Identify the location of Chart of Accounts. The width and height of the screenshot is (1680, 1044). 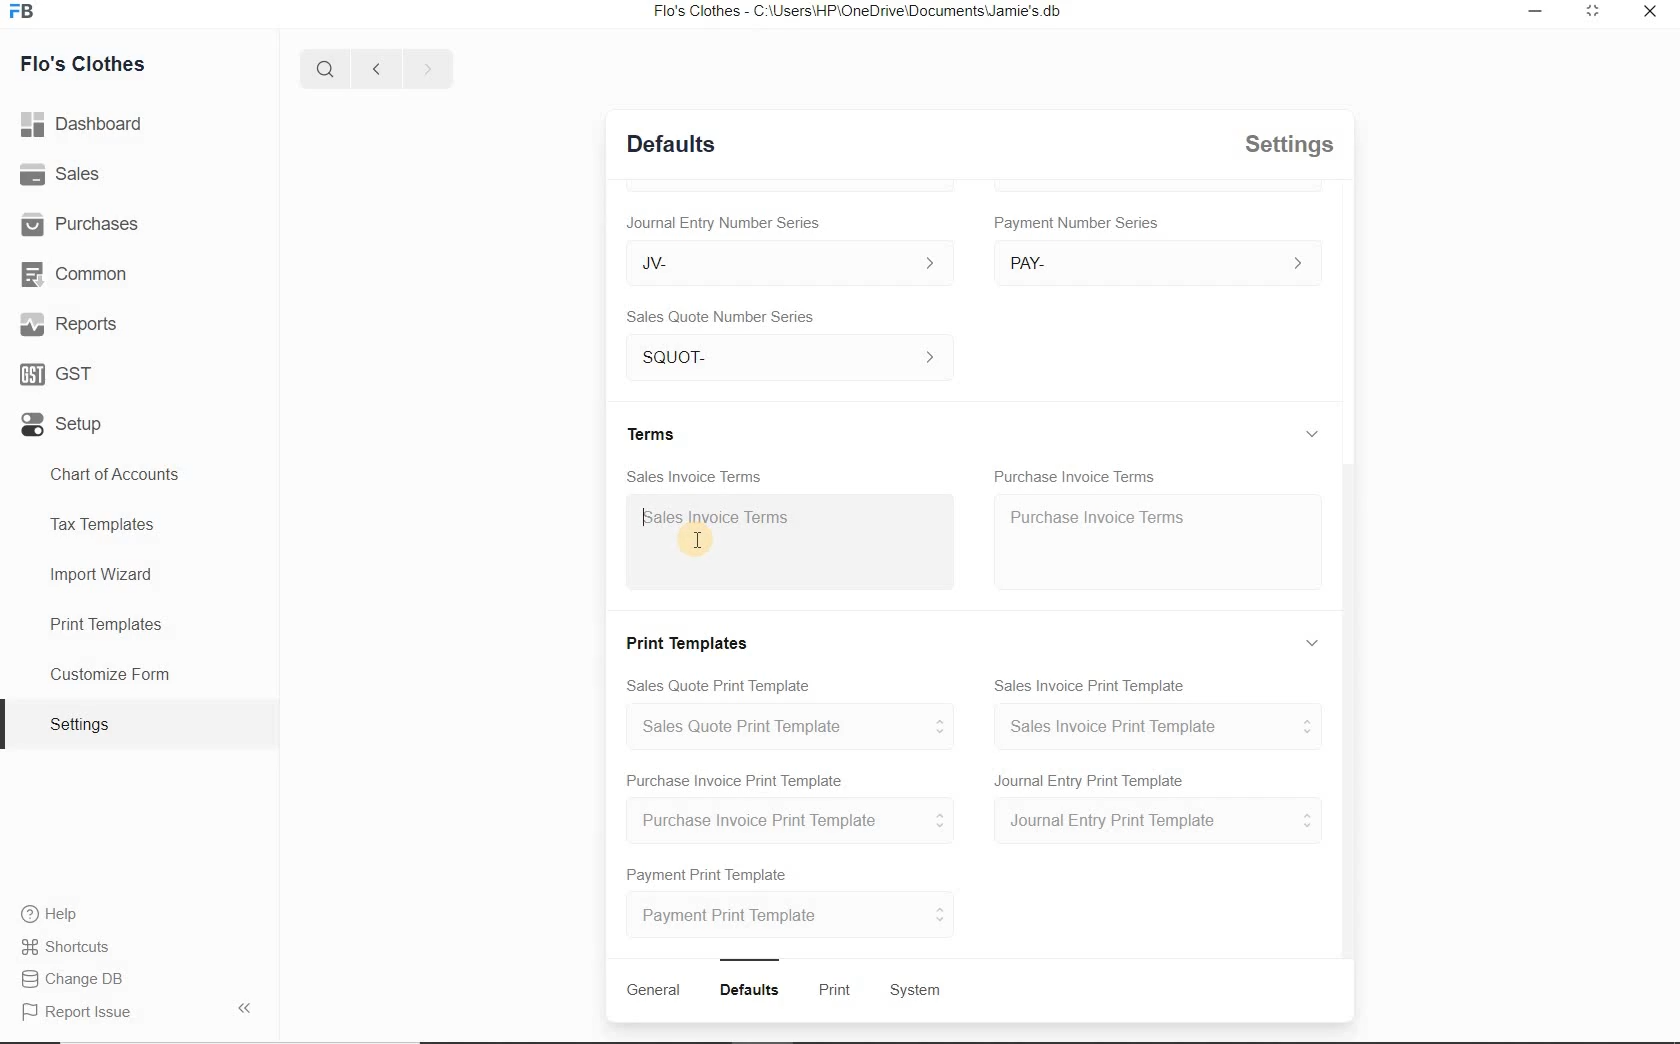
(116, 473).